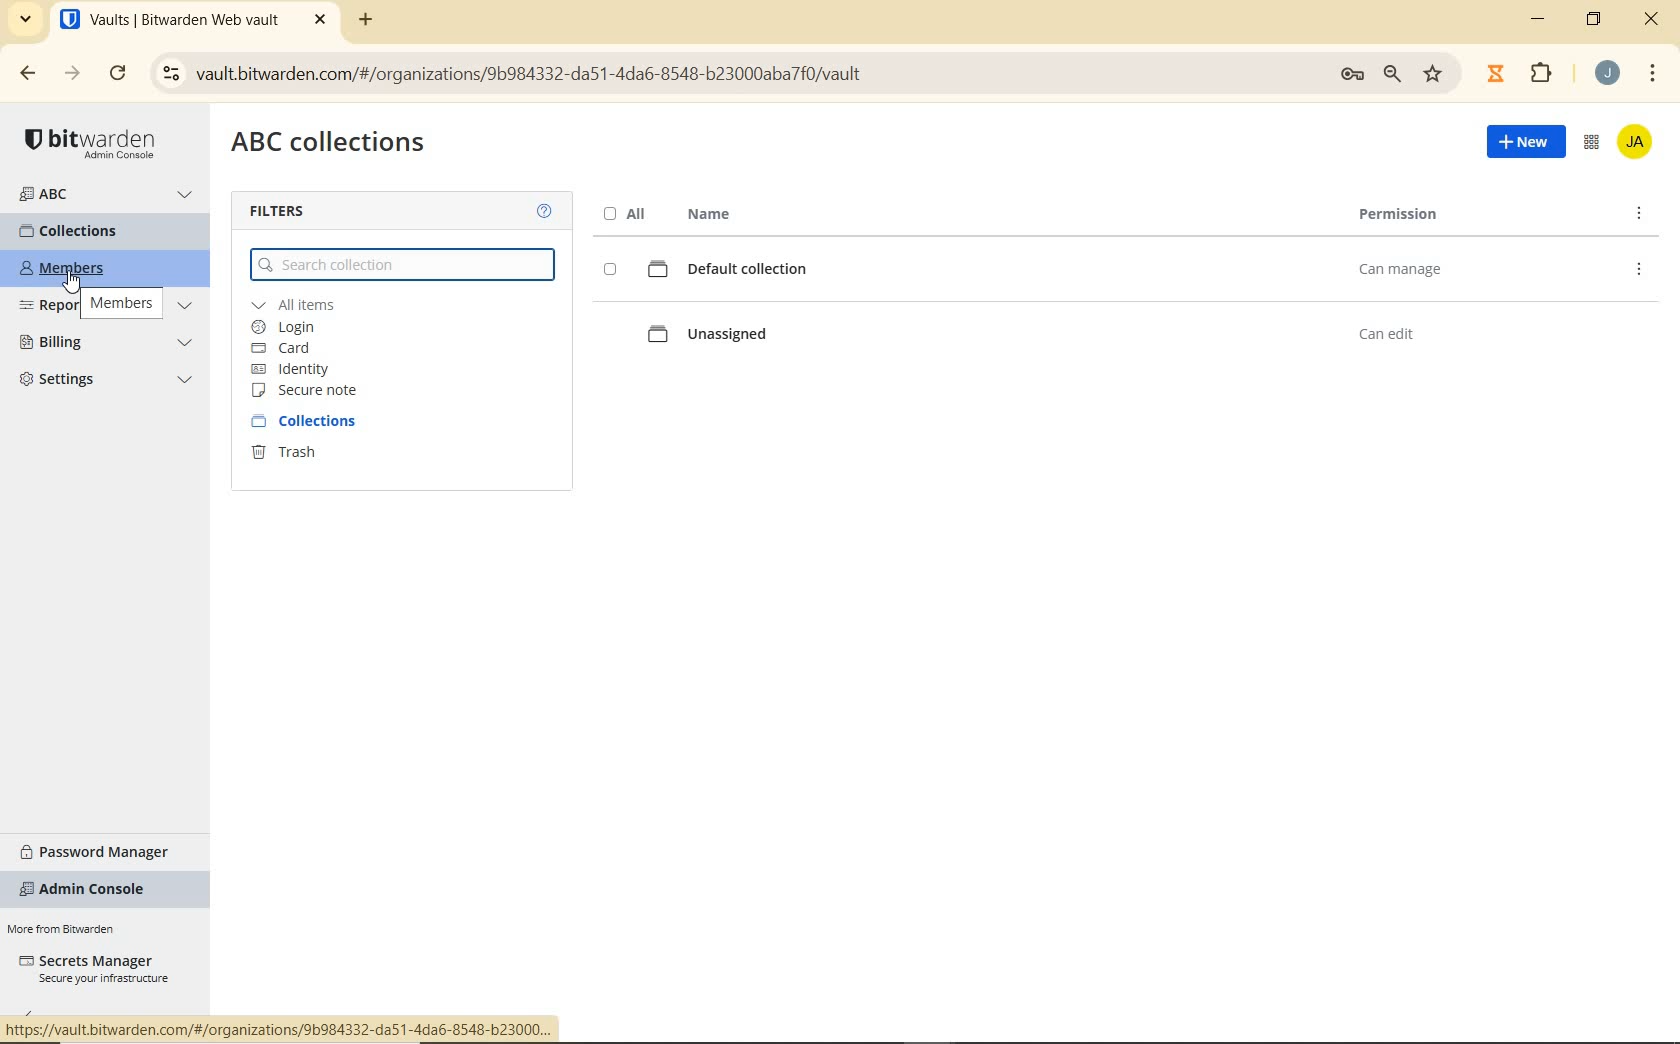 The image size is (1680, 1044). I want to click on ADDRESS, so click(282, 1027).